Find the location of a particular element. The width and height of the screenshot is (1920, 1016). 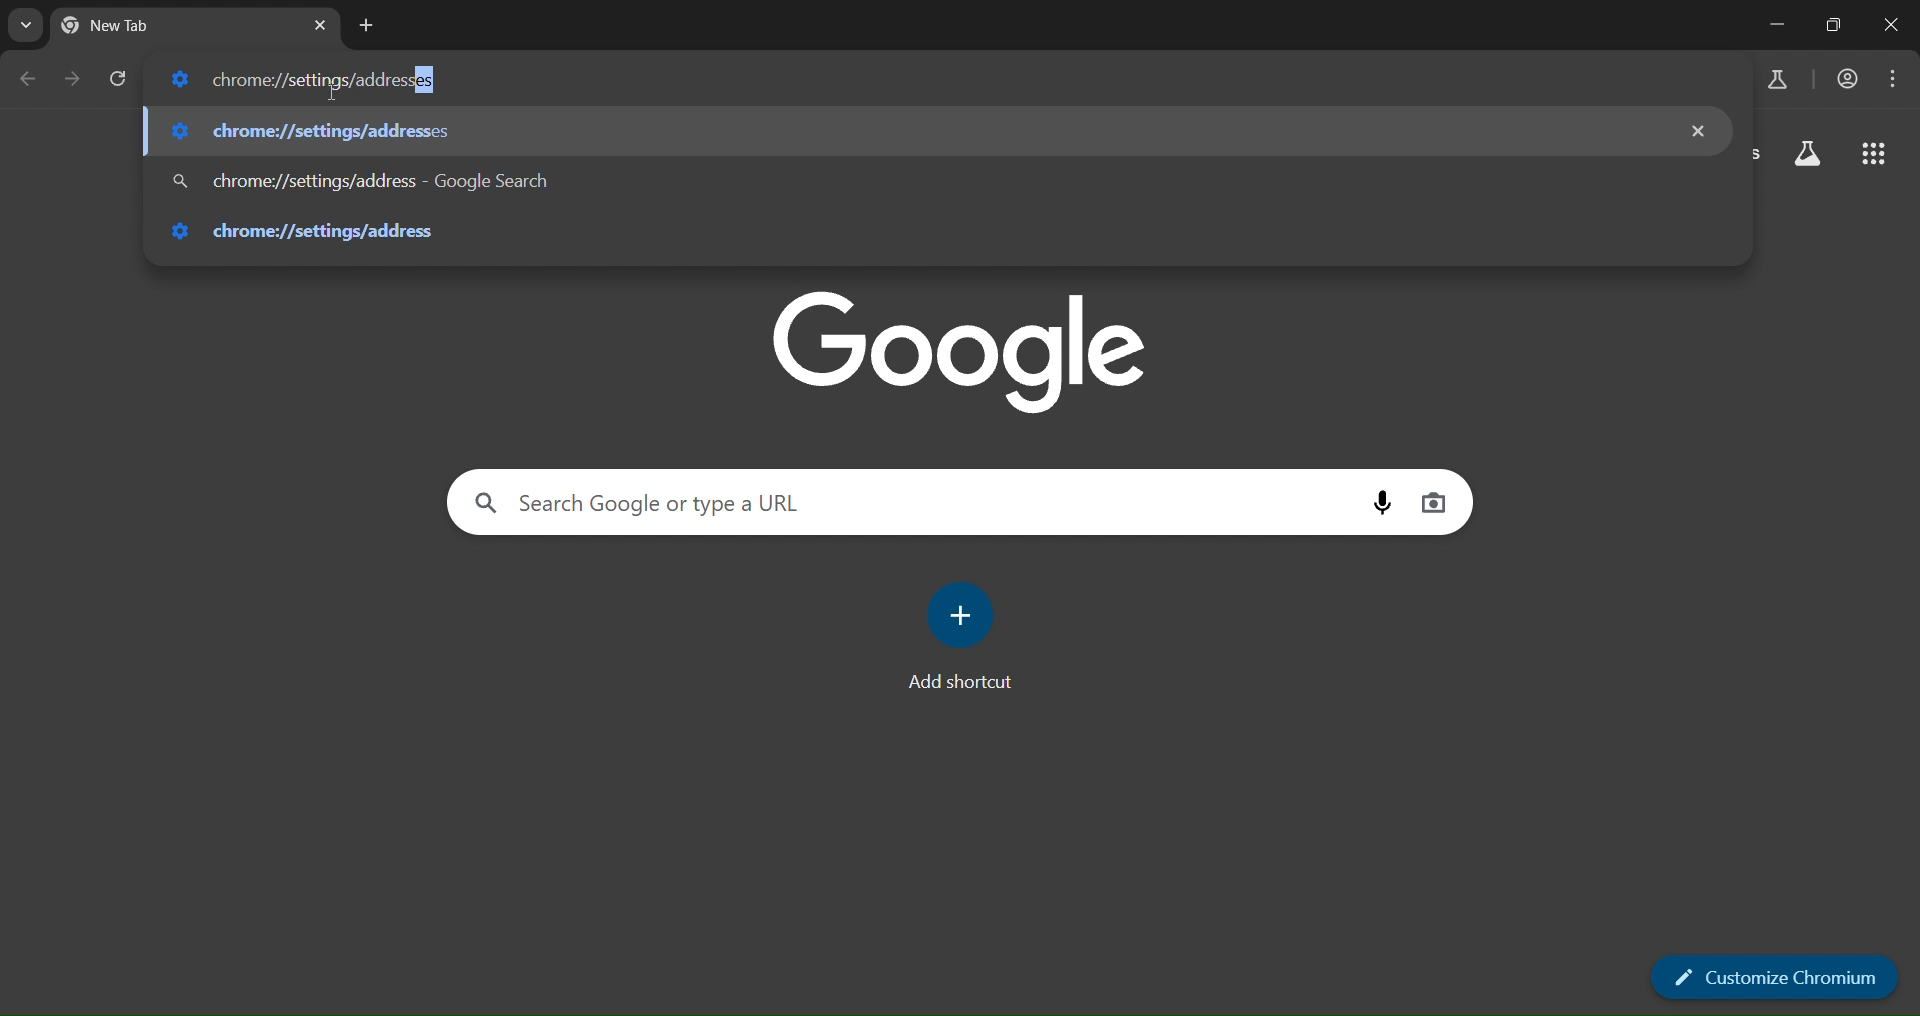

chrome://settings/addresses is located at coordinates (942, 75).